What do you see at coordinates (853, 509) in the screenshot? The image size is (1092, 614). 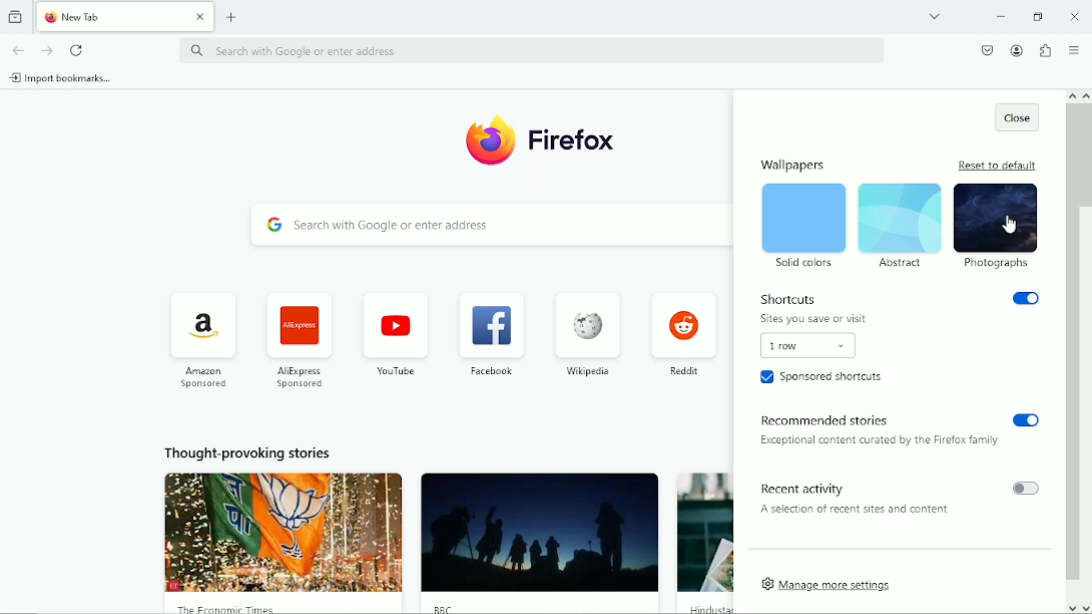 I see `A selection of recent sites or content` at bounding box center [853, 509].